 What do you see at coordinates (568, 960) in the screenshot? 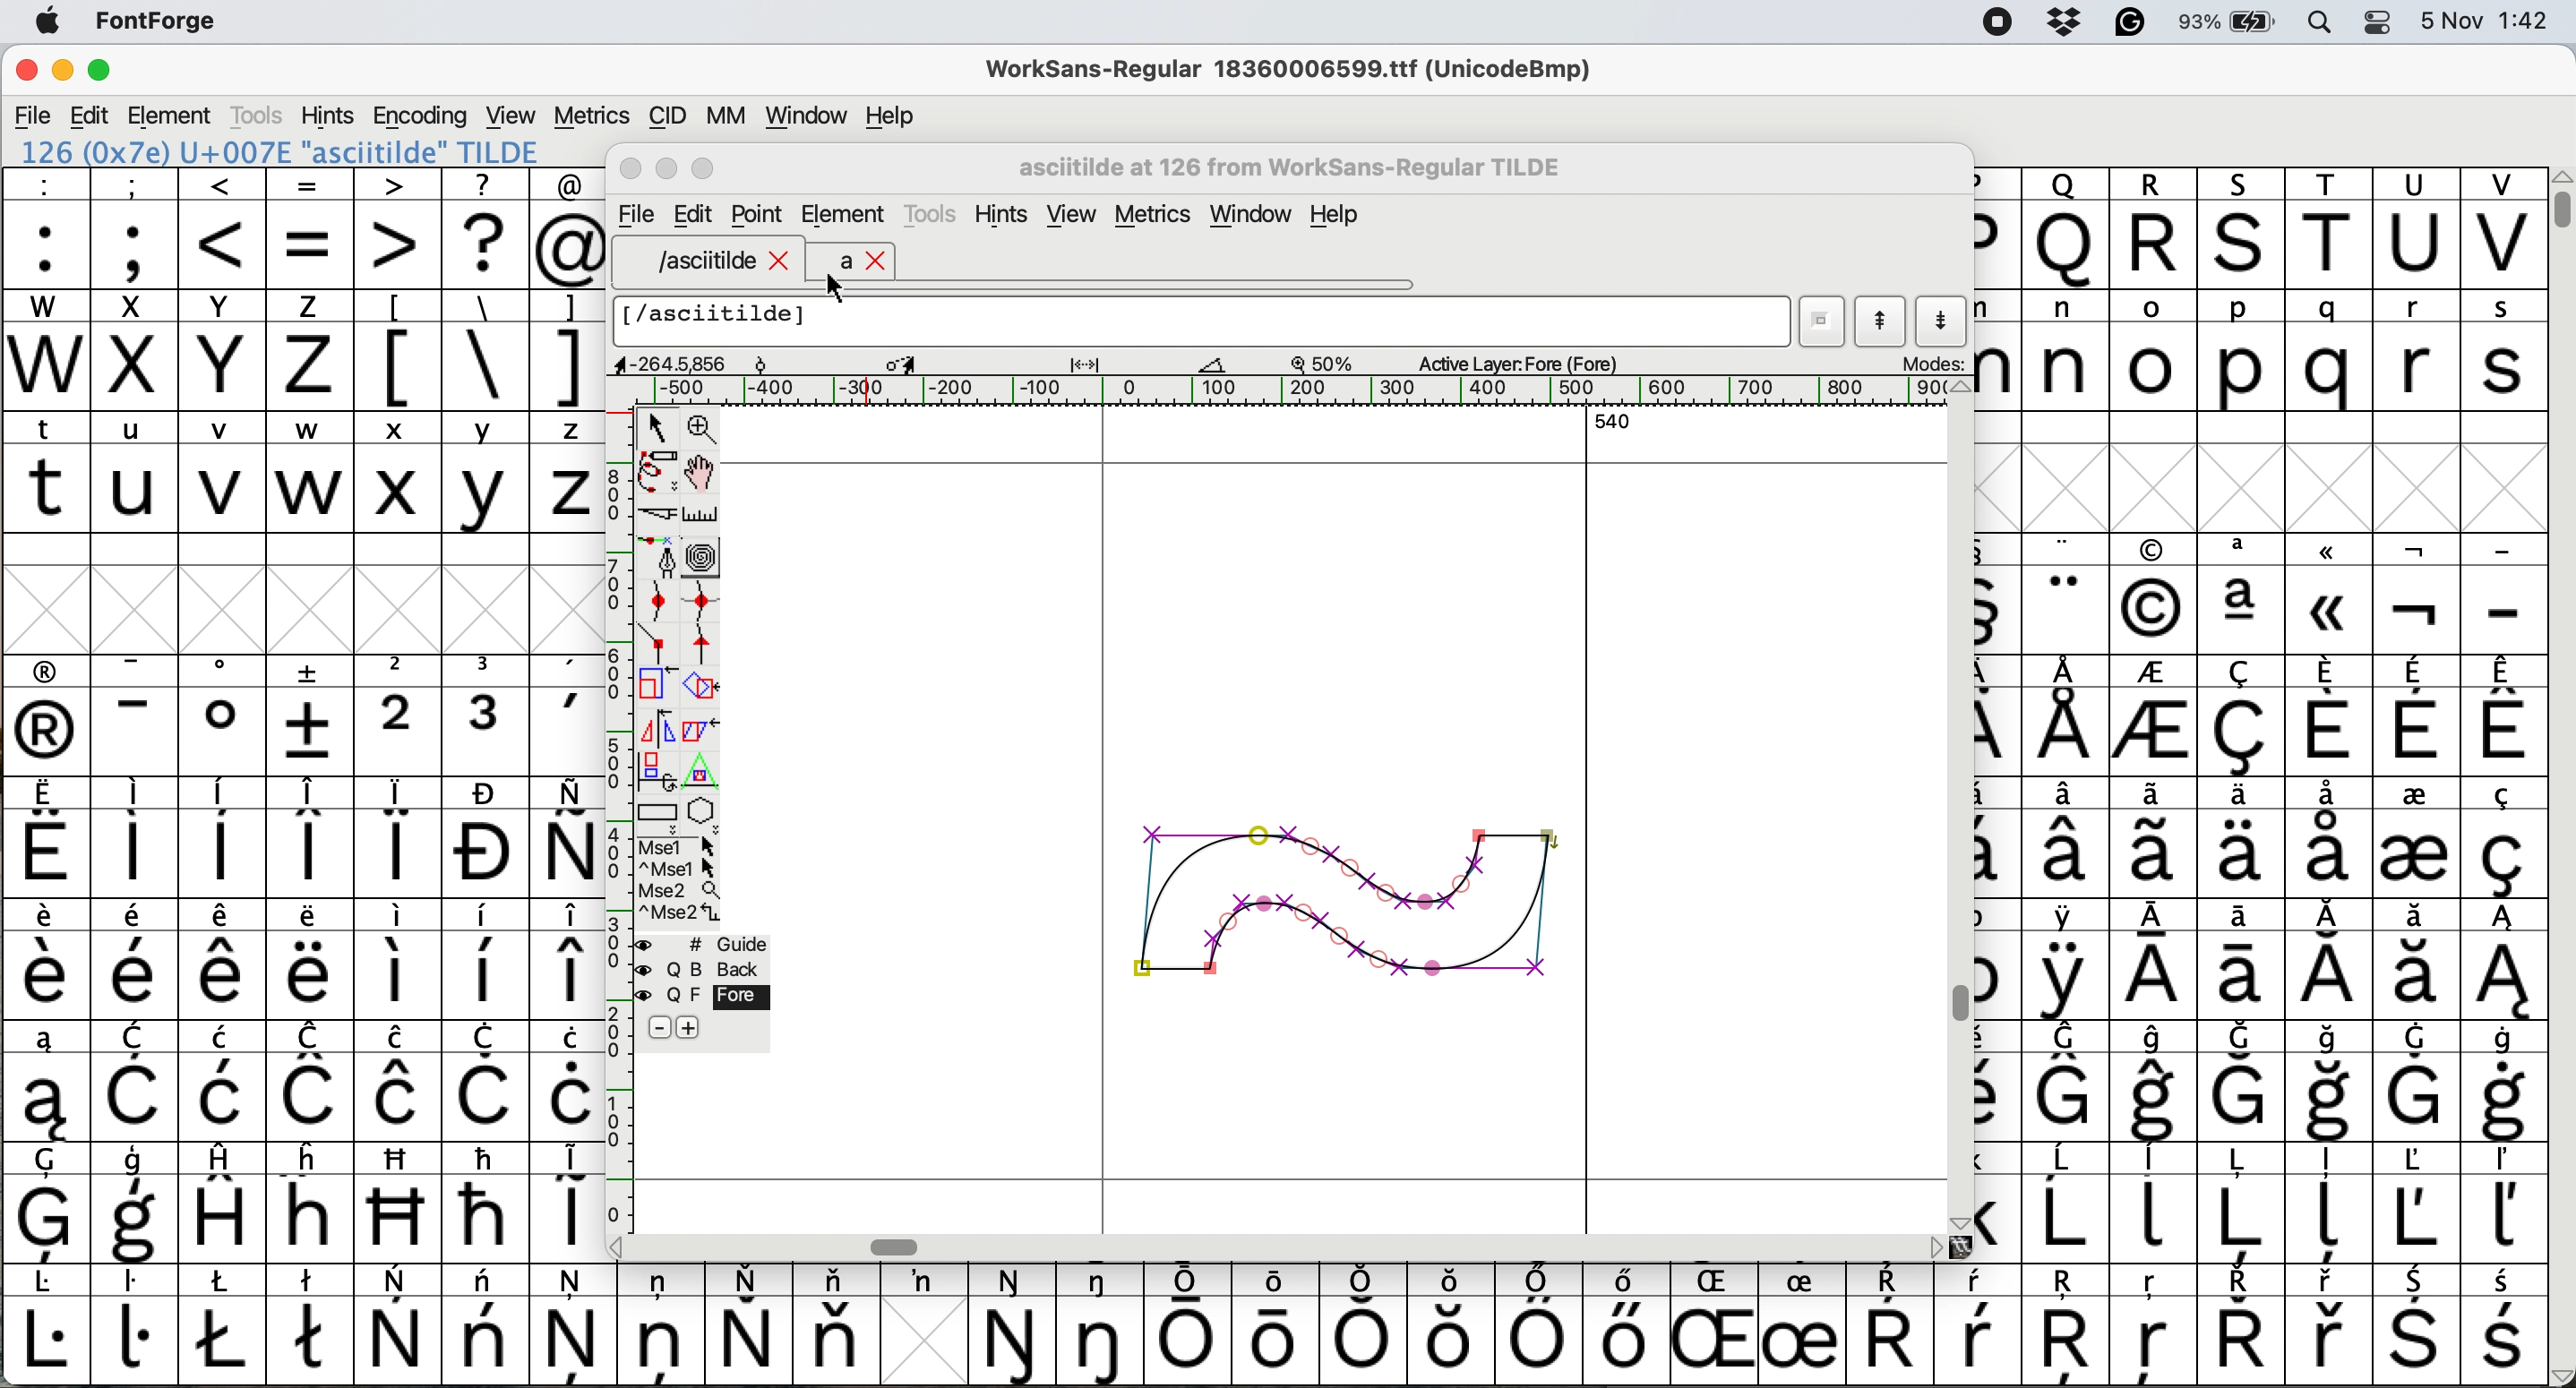
I see `symbol` at bounding box center [568, 960].